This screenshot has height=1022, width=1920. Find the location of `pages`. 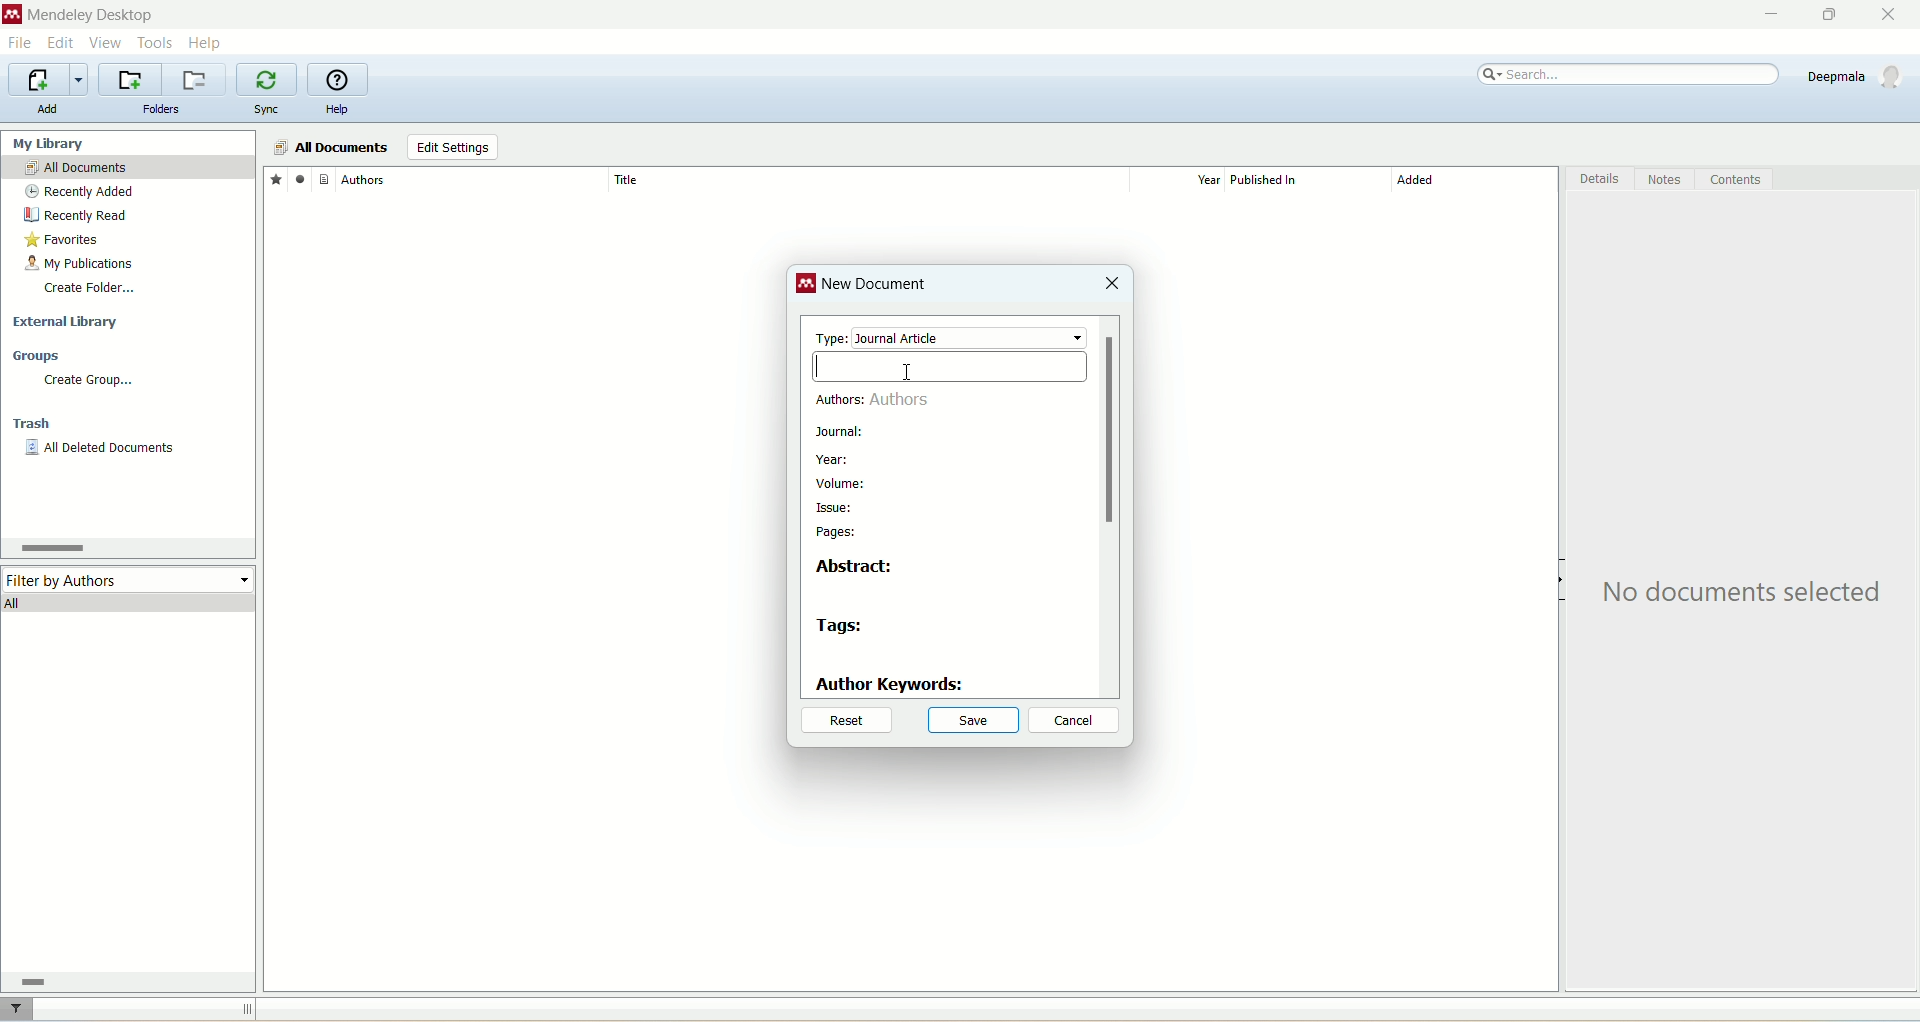

pages is located at coordinates (839, 533).